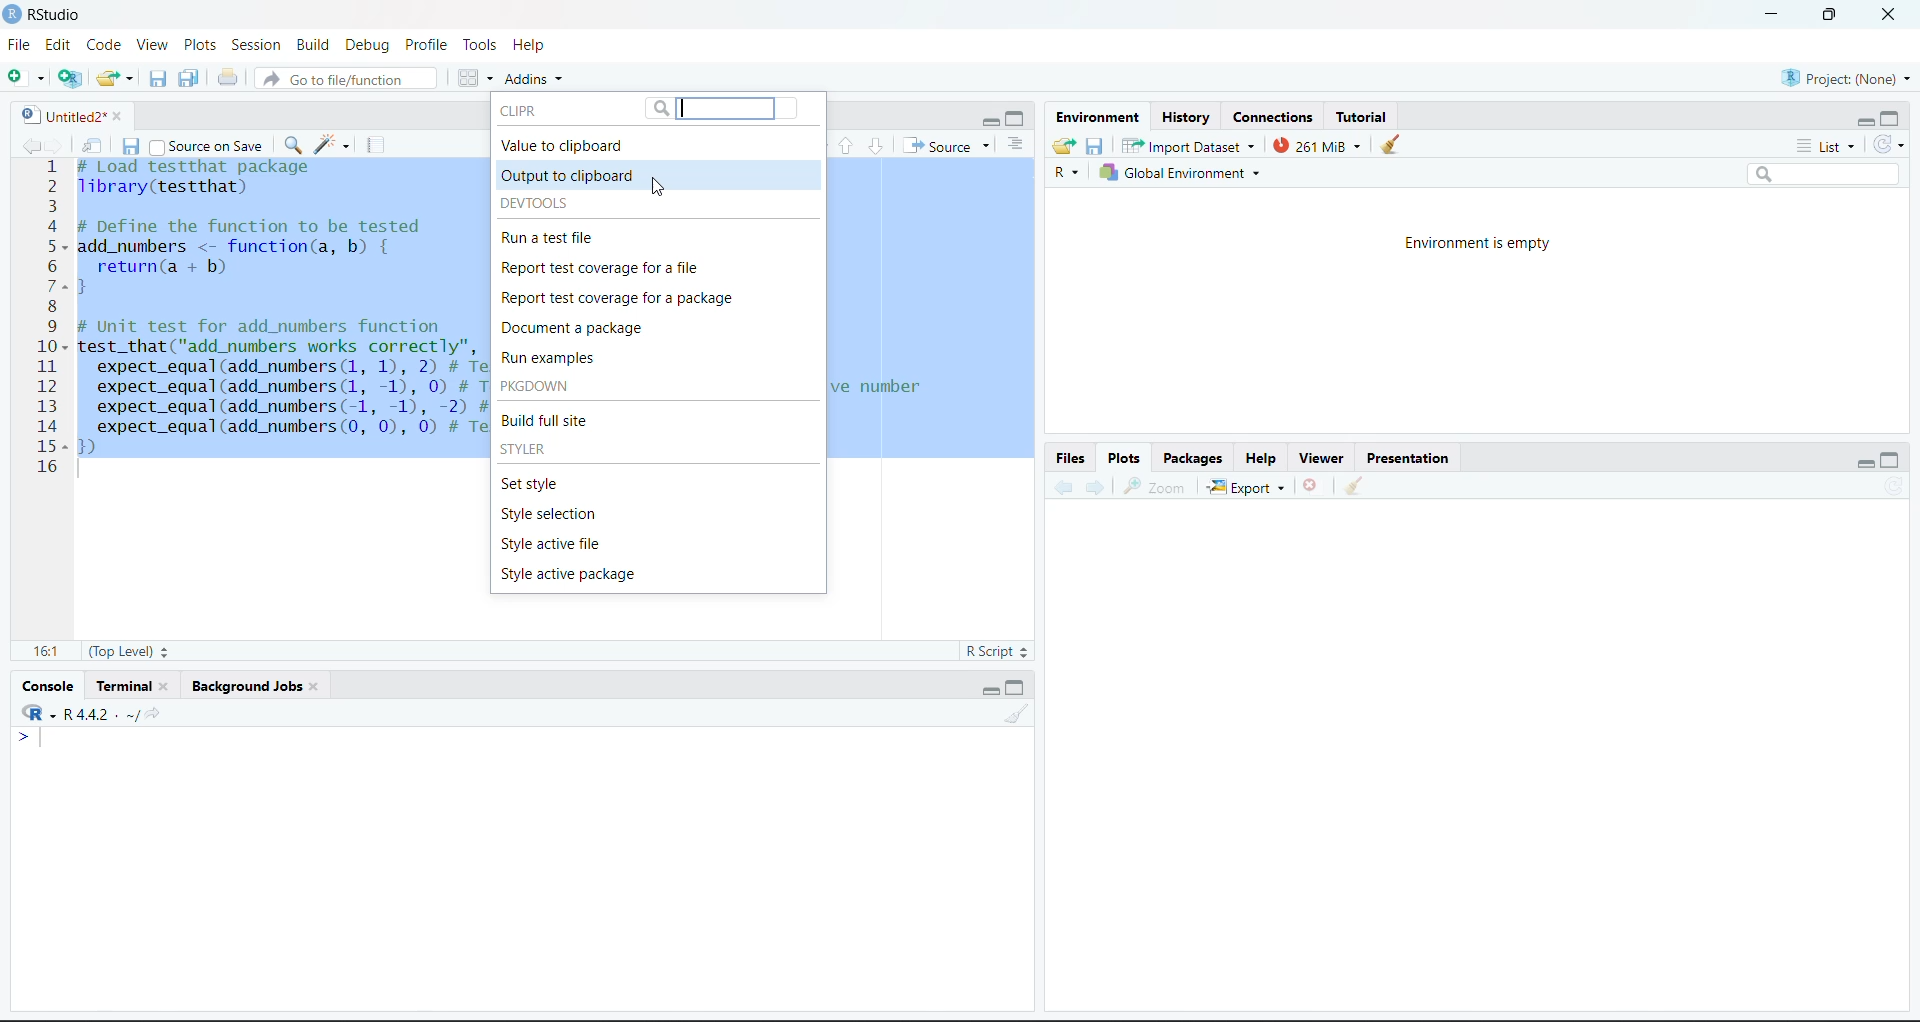 Image resolution: width=1920 pixels, height=1022 pixels. What do you see at coordinates (1889, 15) in the screenshot?
I see `close` at bounding box center [1889, 15].